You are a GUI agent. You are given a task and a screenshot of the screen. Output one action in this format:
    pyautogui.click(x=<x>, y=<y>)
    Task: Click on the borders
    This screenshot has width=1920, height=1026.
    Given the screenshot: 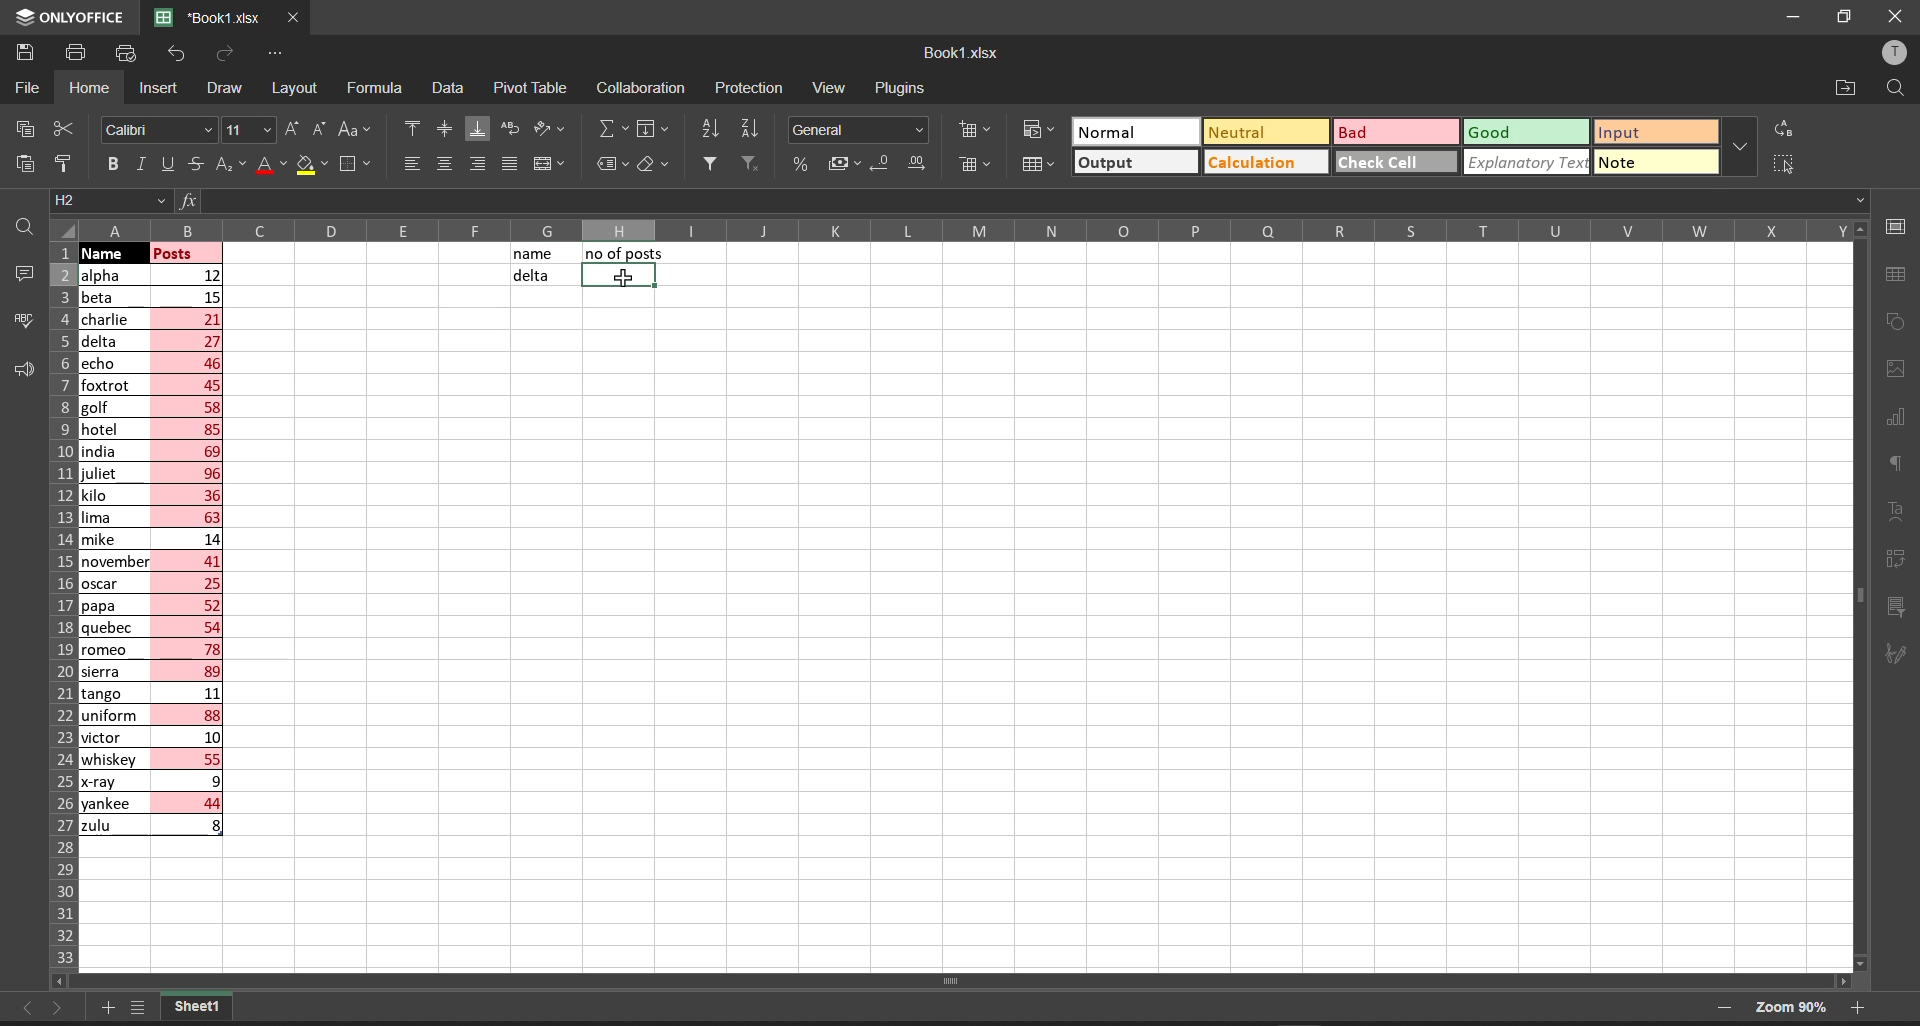 What is the action you would take?
    pyautogui.click(x=358, y=165)
    